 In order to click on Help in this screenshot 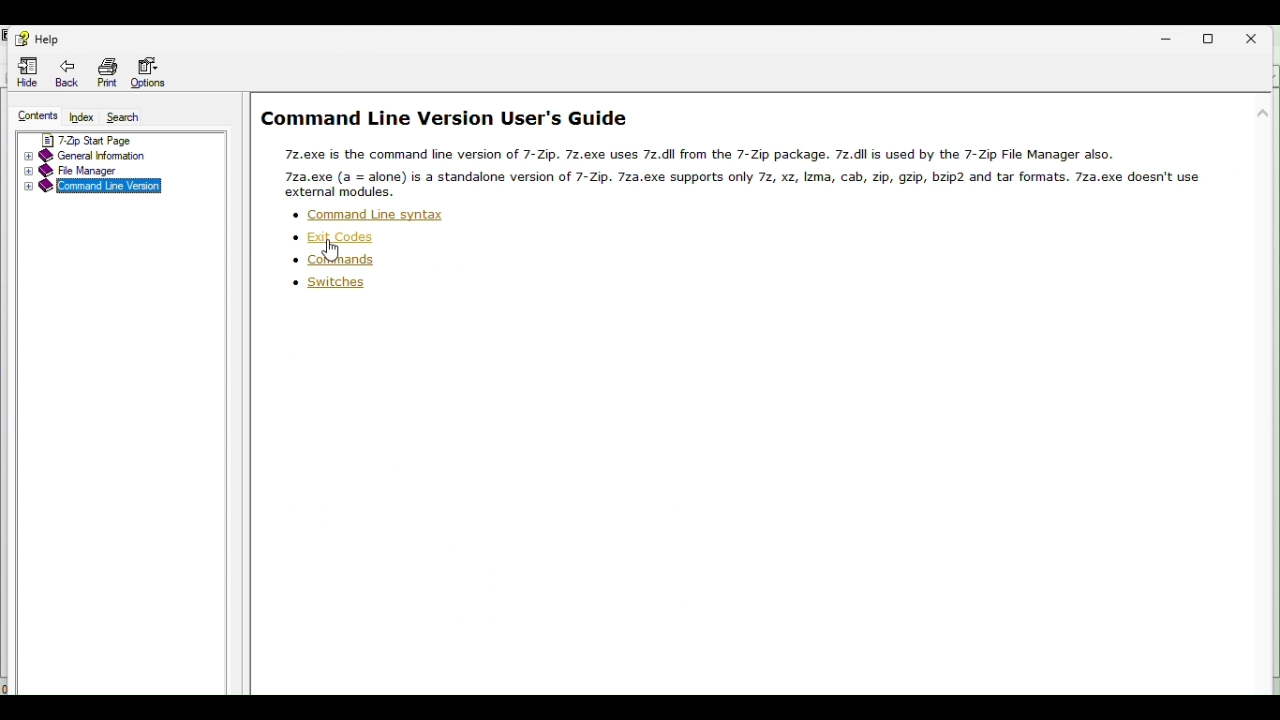, I will do `click(37, 37)`.